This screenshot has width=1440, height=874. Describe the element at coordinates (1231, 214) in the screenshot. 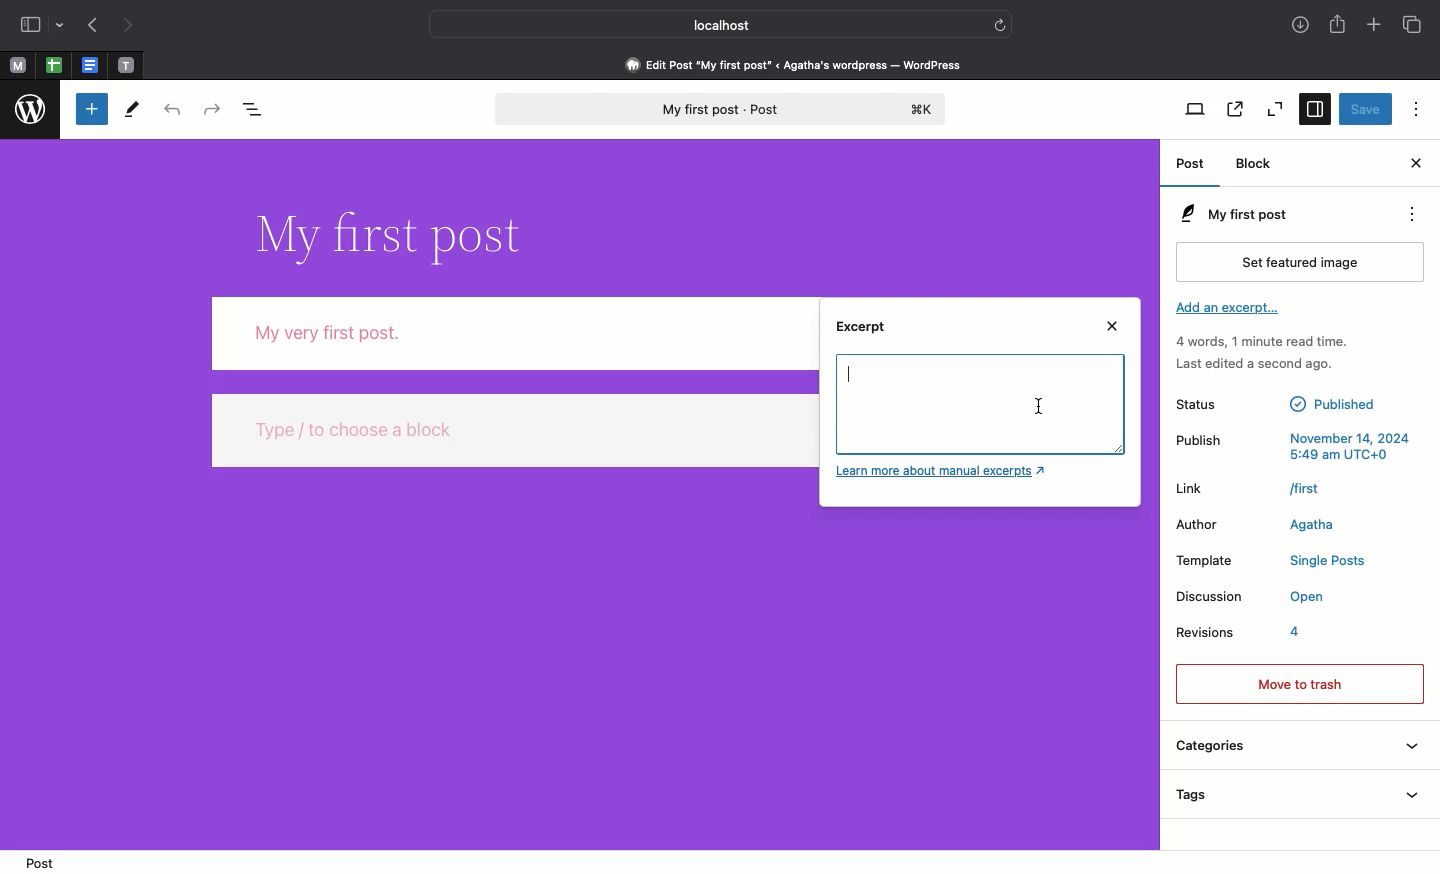

I see `My first post` at that location.